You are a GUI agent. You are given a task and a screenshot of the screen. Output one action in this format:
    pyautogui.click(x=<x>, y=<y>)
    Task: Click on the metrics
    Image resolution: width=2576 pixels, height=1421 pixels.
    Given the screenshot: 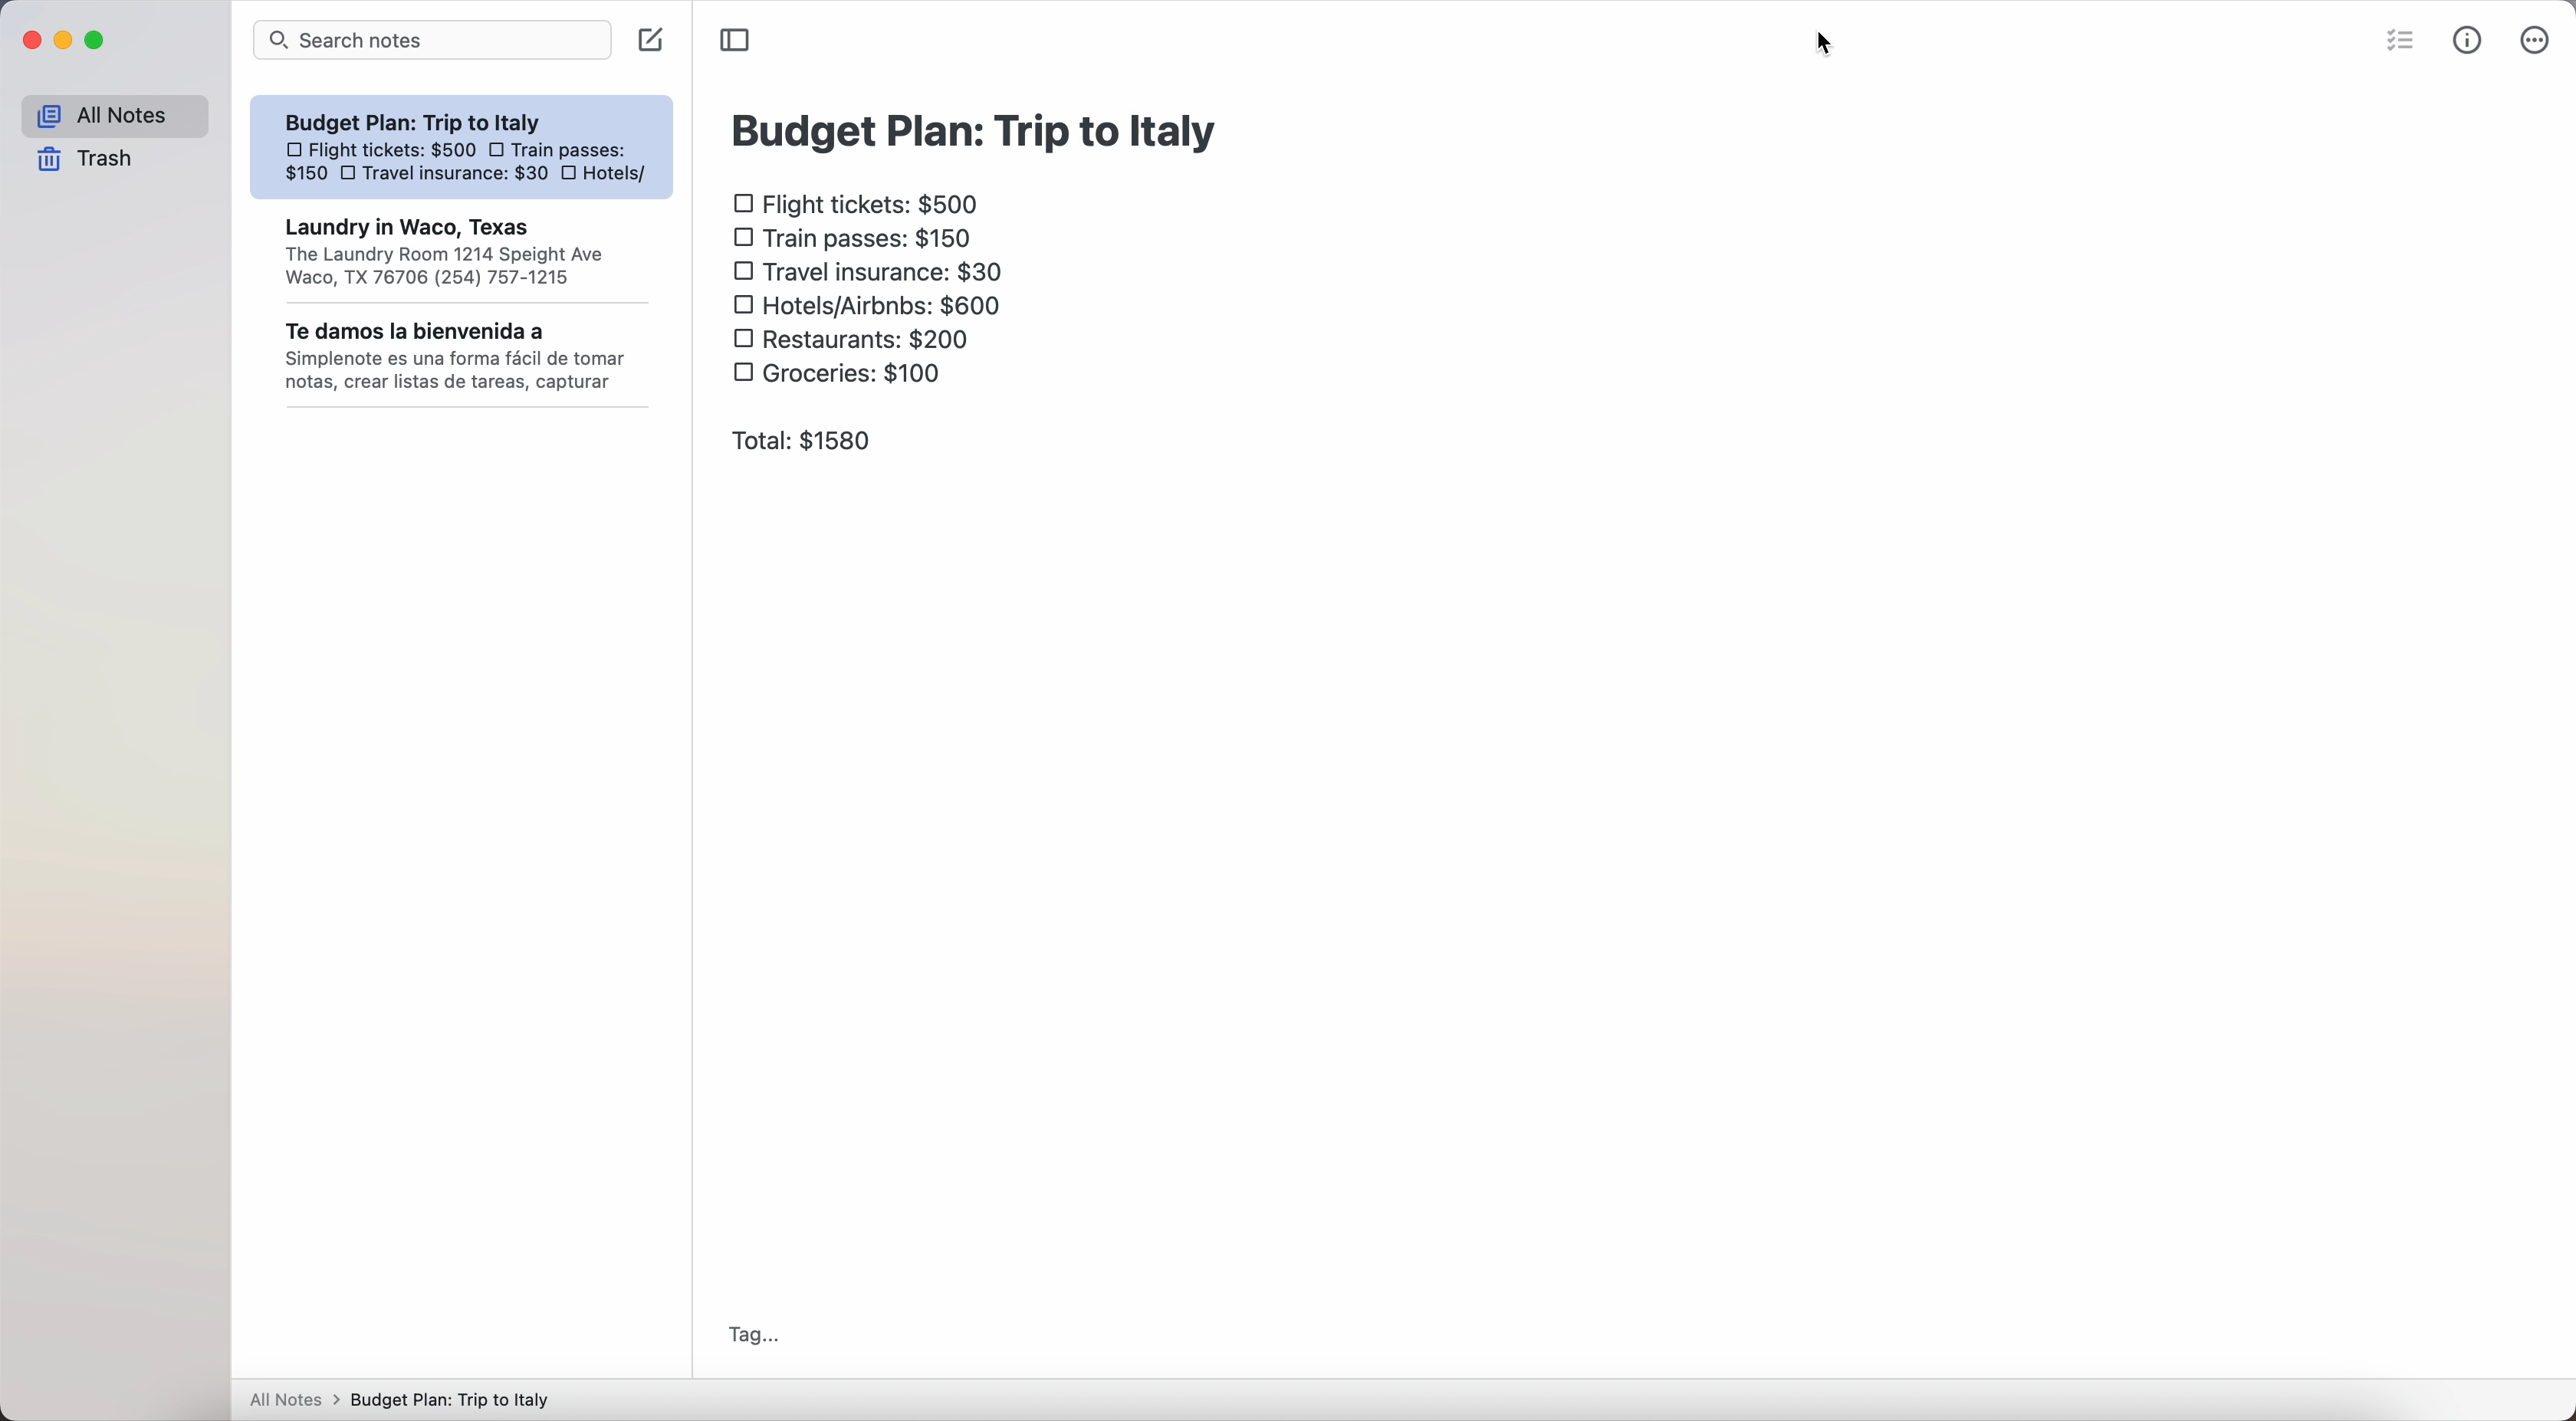 What is the action you would take?
    pyautogui.click(x=2472, y=41)
    